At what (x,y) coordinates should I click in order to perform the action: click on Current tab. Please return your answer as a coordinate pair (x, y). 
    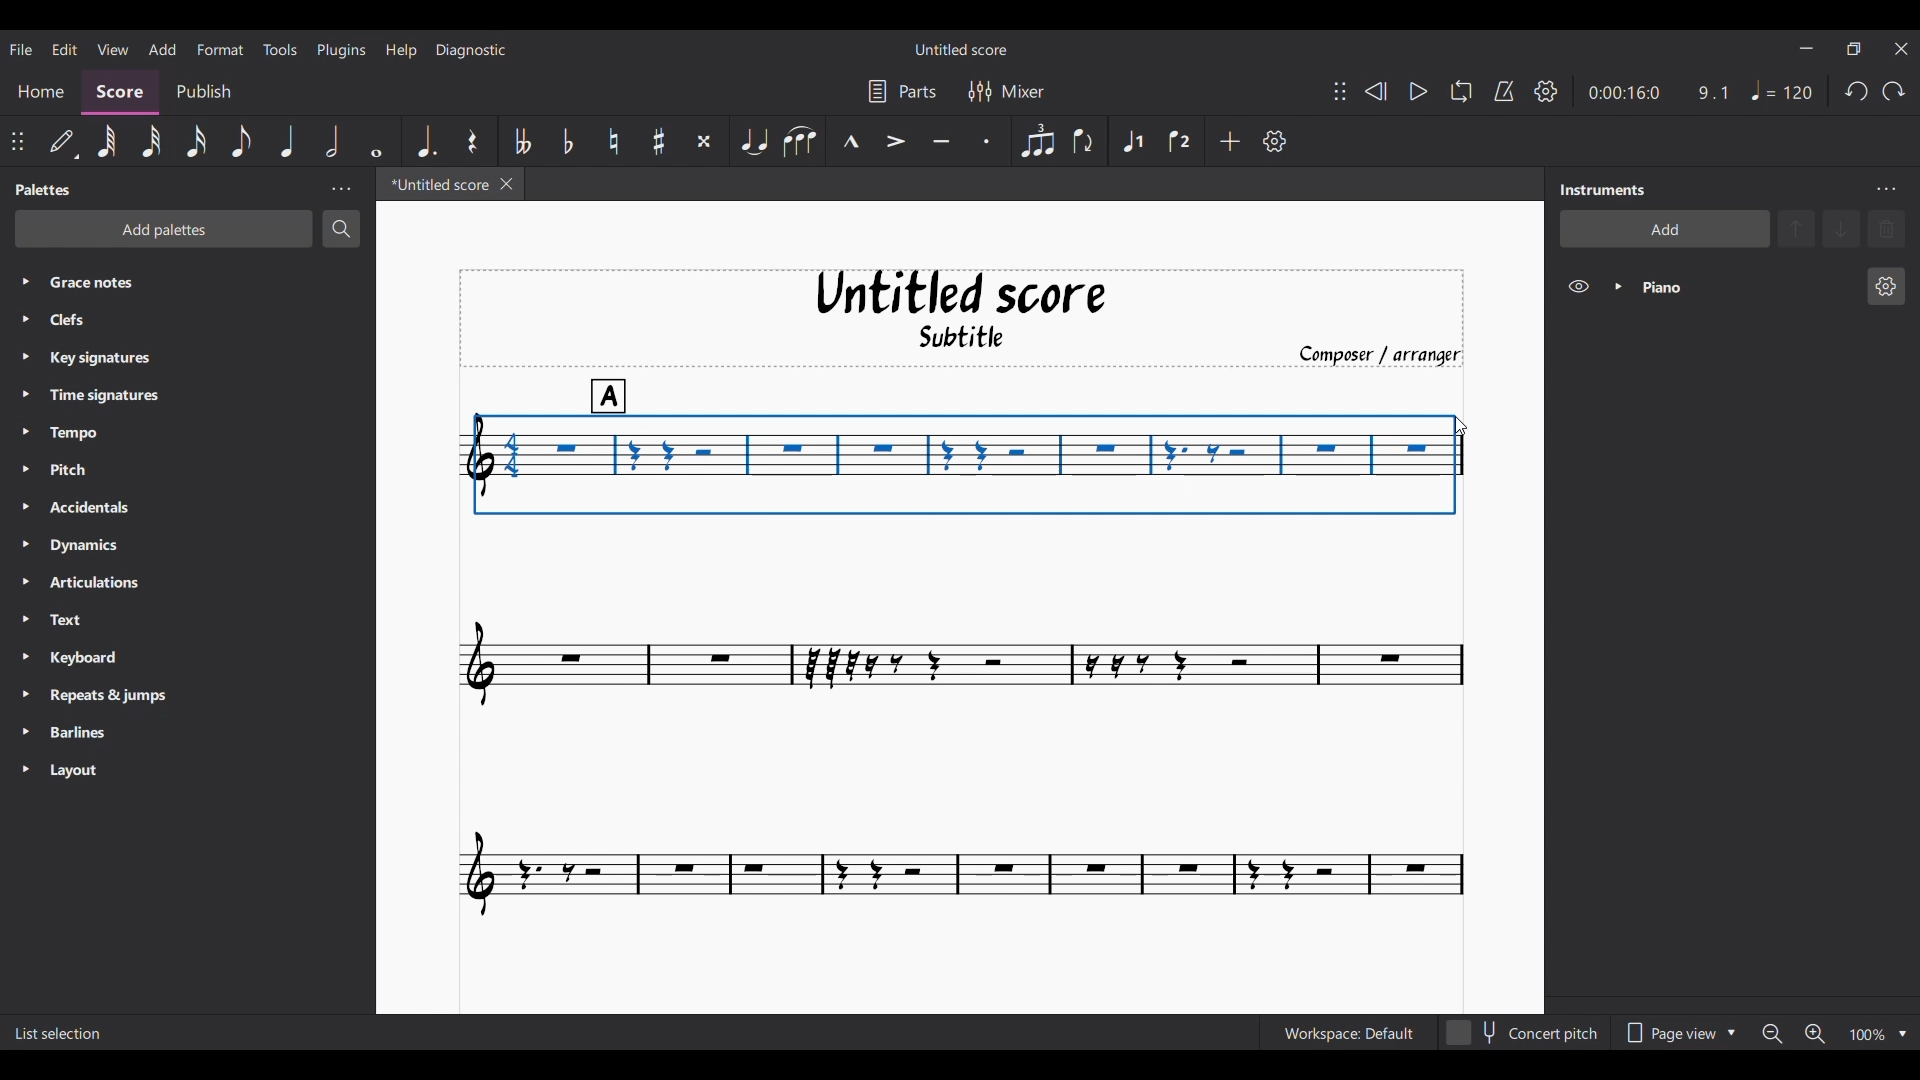
    Looking at the image, I should click on (434, 184).